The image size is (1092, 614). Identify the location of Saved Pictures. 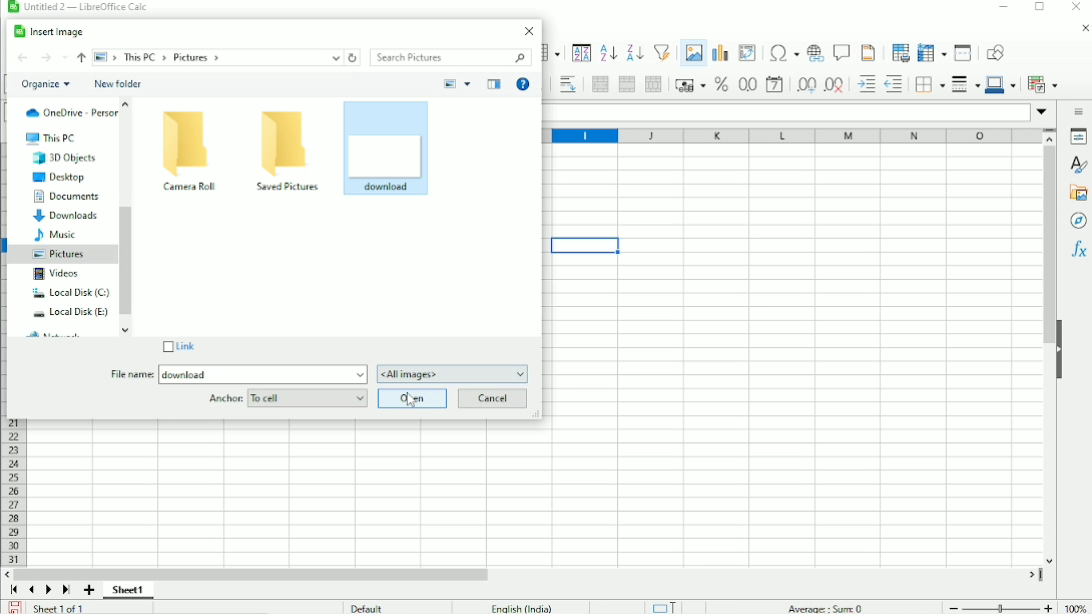
(288, 151).